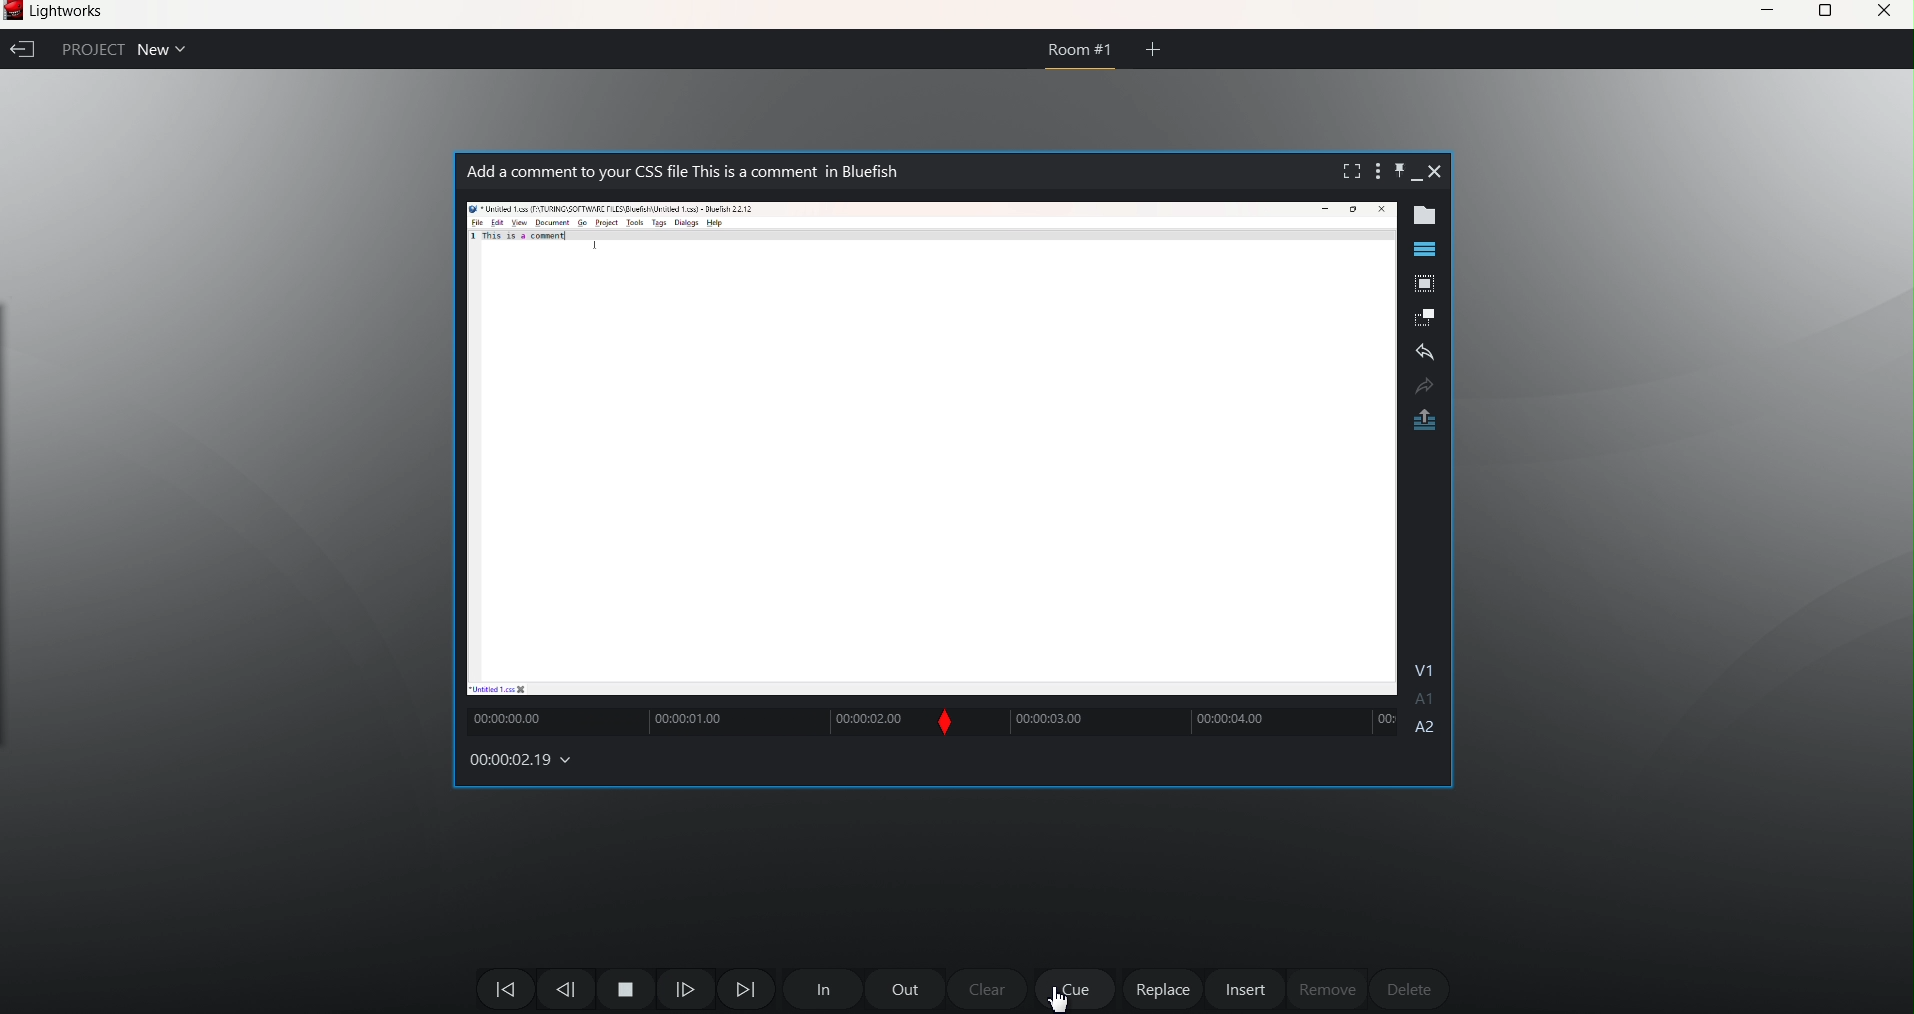 The image size is (1914, 1014). Describe the element at coordinates (1407, 985) in the screenshot. I see `delete` at that location.